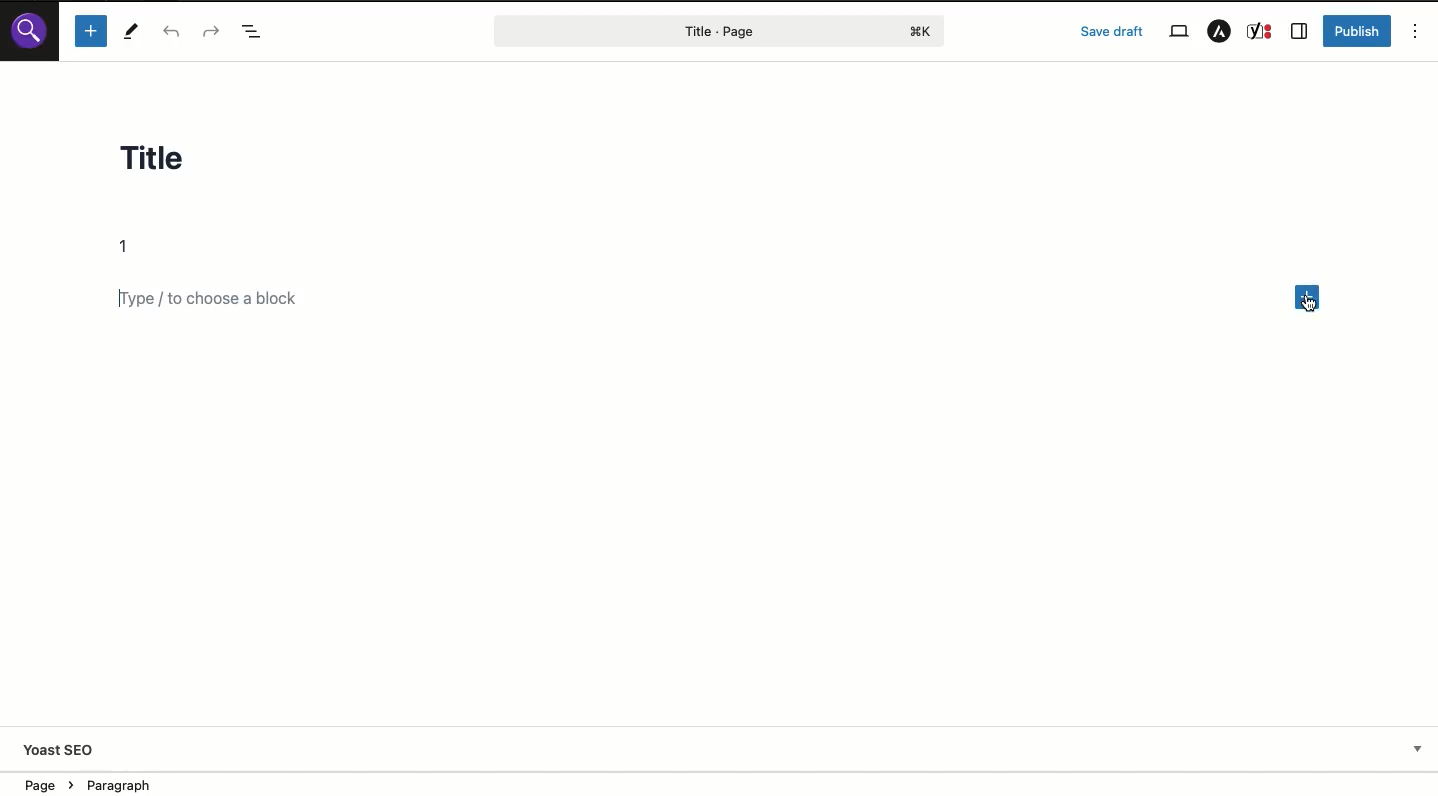 The image size is (1438, 796). I want to click on Document overview, so click(254, 31).